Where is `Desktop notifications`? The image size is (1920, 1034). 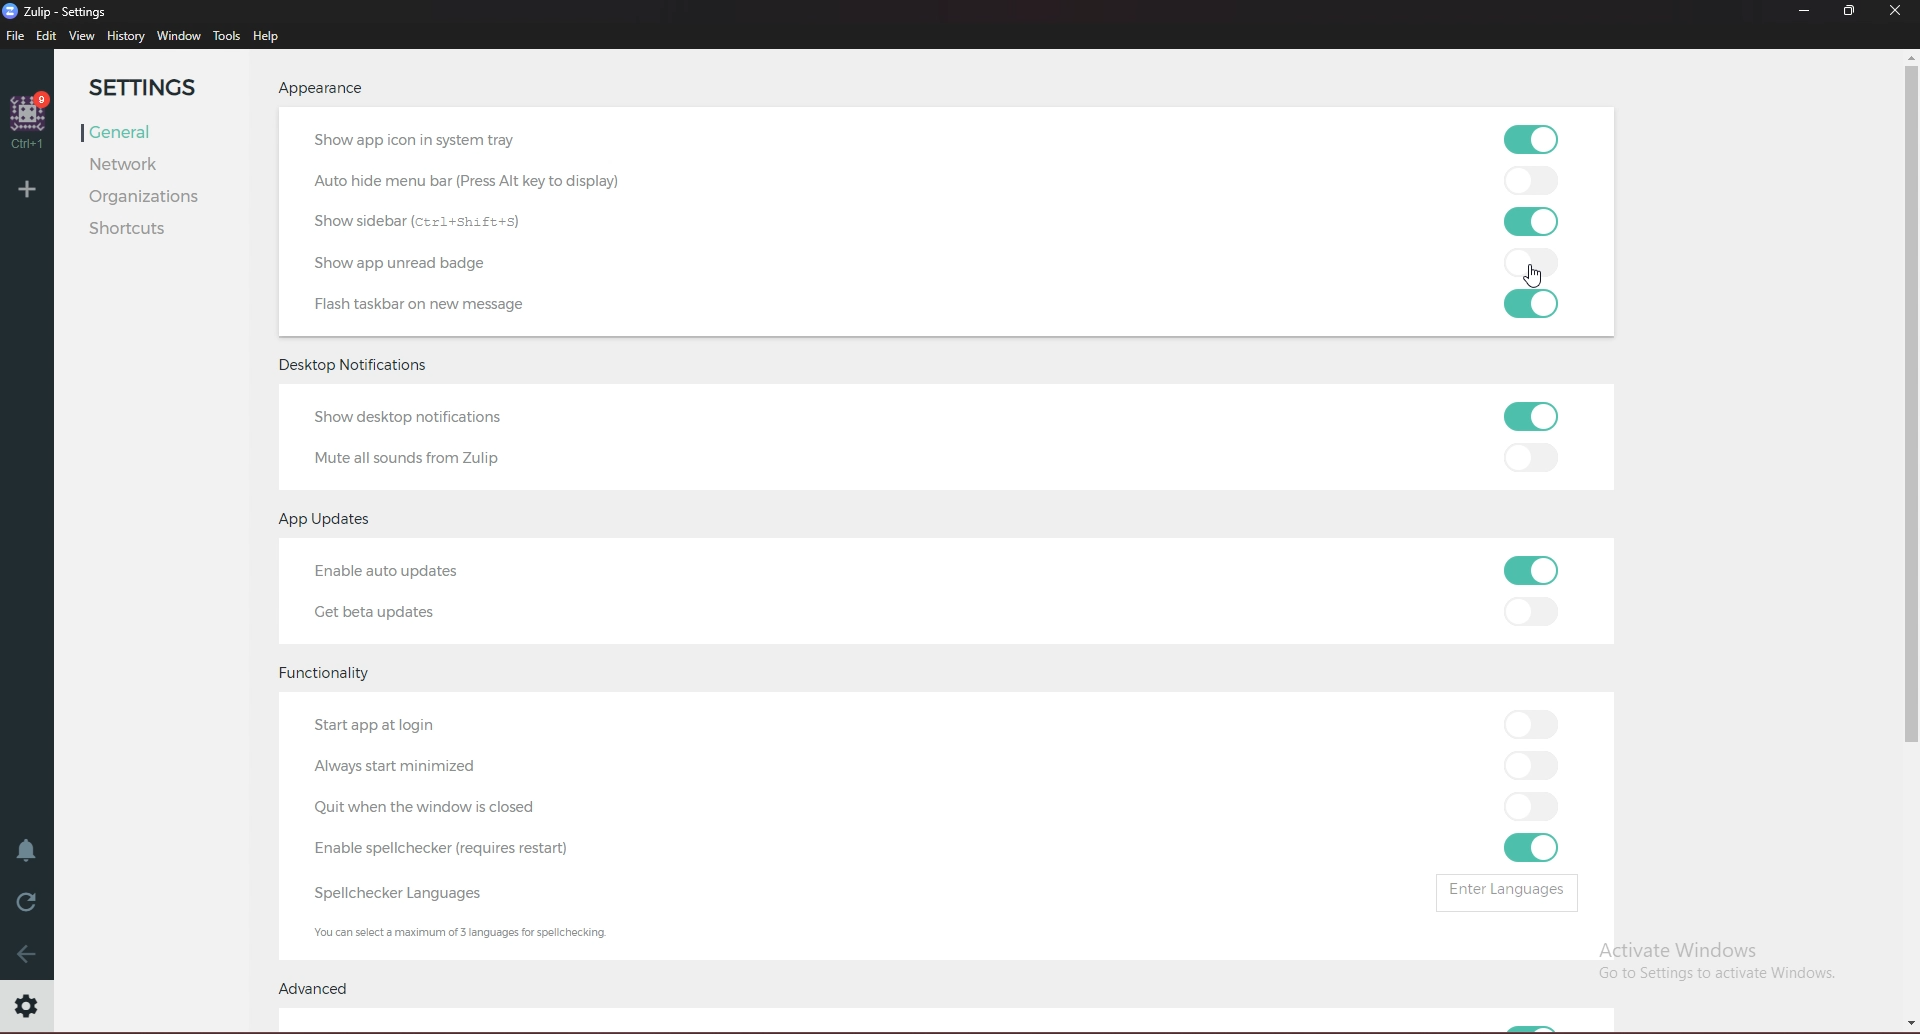 Desktop notifications is located at coordinates (356, 368).